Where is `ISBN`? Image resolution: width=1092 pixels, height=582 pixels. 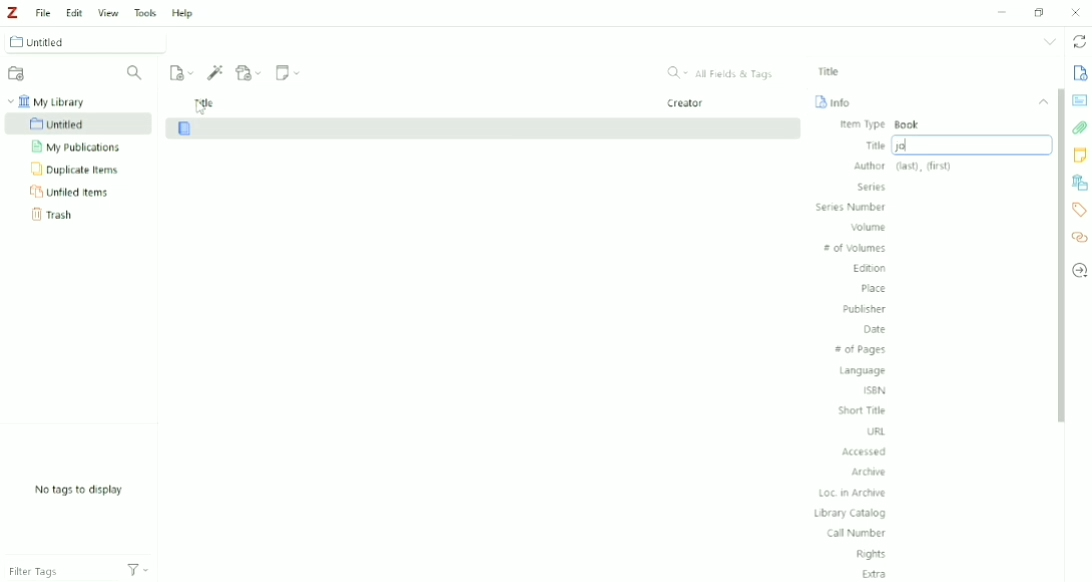 ISBN is located at coordinates (877, 390).